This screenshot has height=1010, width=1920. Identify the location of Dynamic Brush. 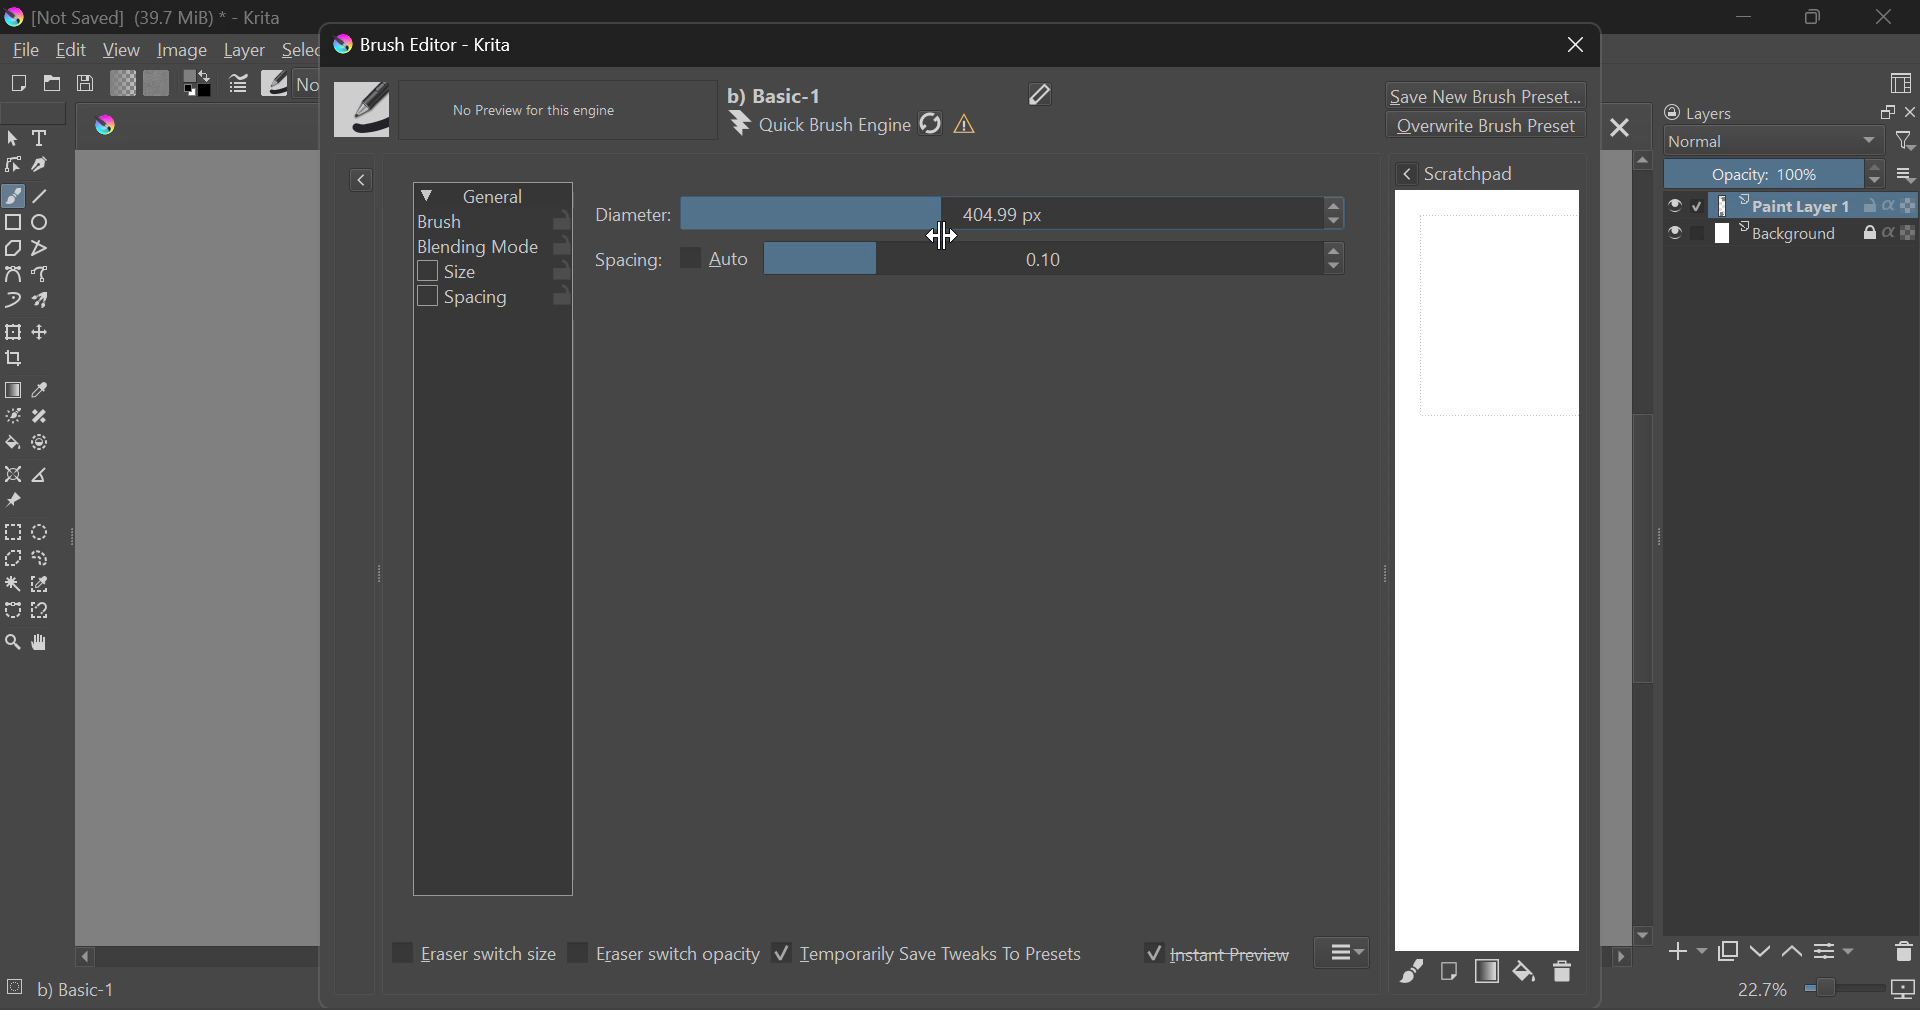
(12, 301).